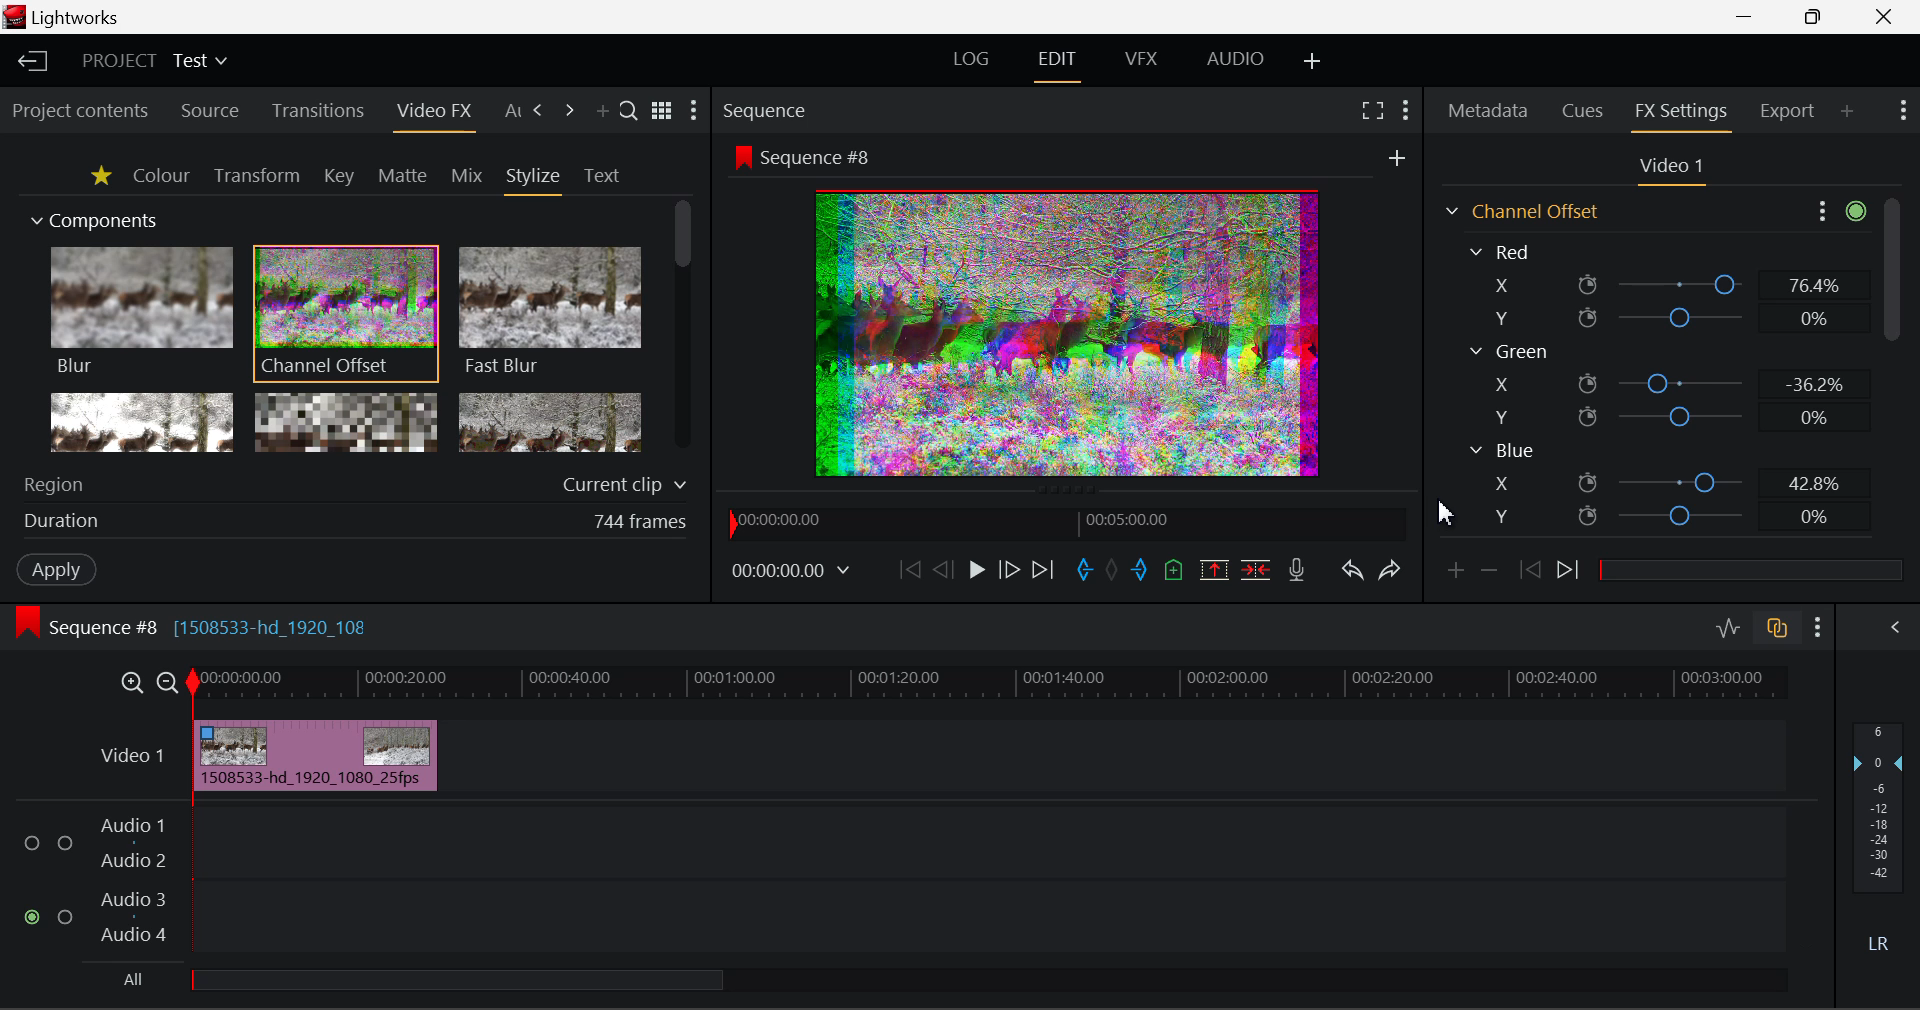  What do you see at coordinates (696, 110) in the screenshot?
I see `Show Settings` at bounding box center [696, 110].